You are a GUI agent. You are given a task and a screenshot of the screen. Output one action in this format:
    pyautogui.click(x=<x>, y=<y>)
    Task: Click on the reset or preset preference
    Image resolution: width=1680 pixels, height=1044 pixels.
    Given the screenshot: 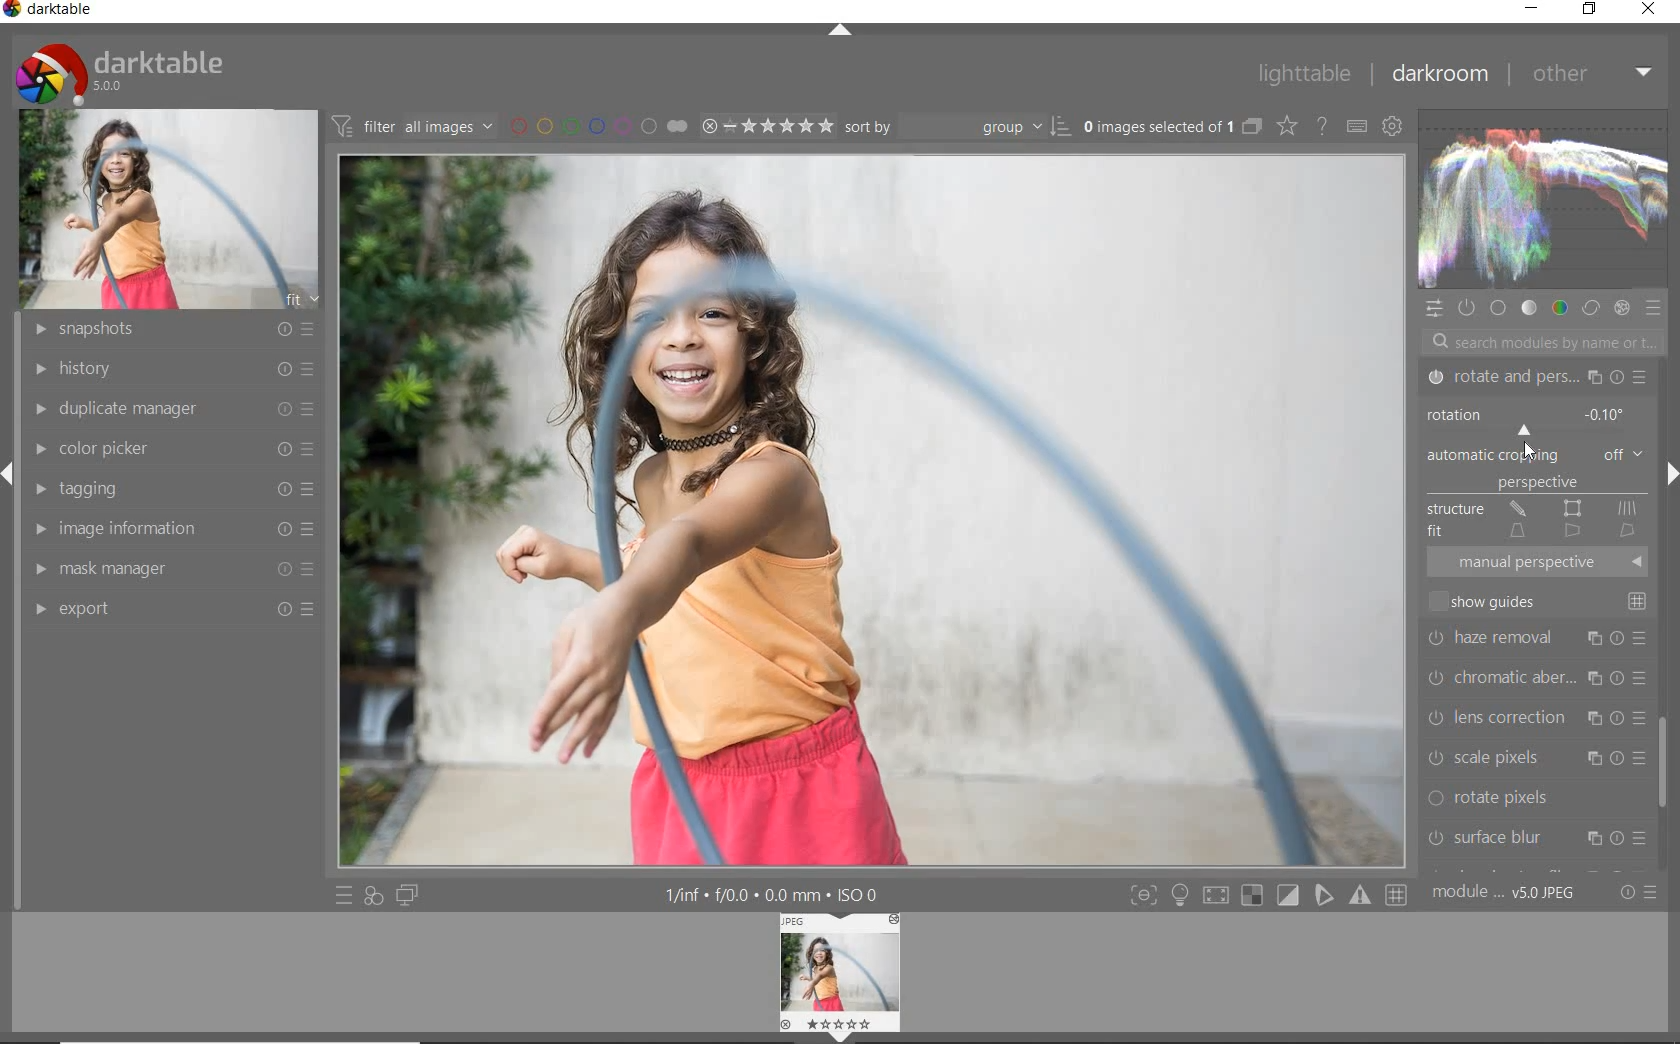 What is the action you would take?
    pyautogui.click(x=1634, y=892)
    